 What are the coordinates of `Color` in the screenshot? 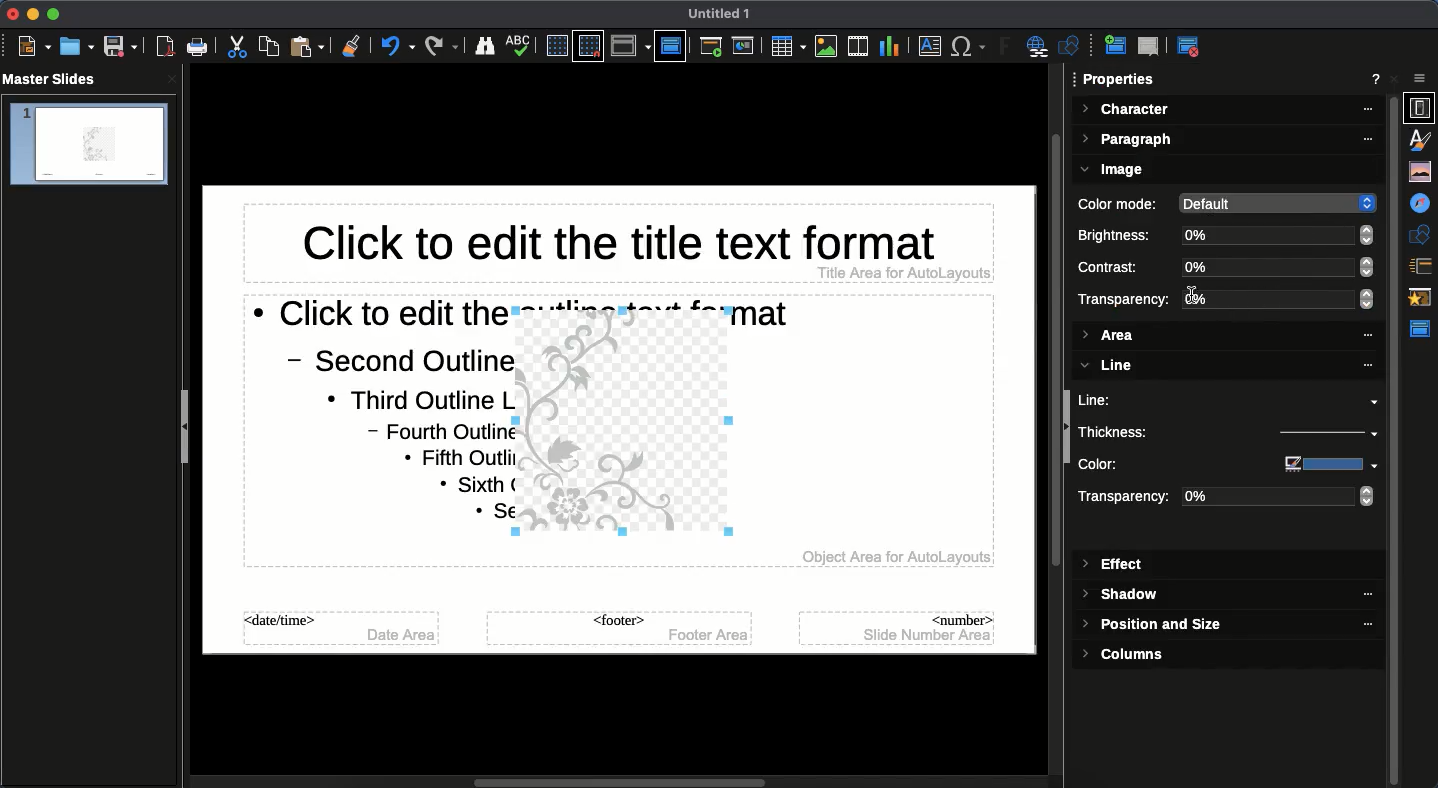 It's located at (1157, 465).